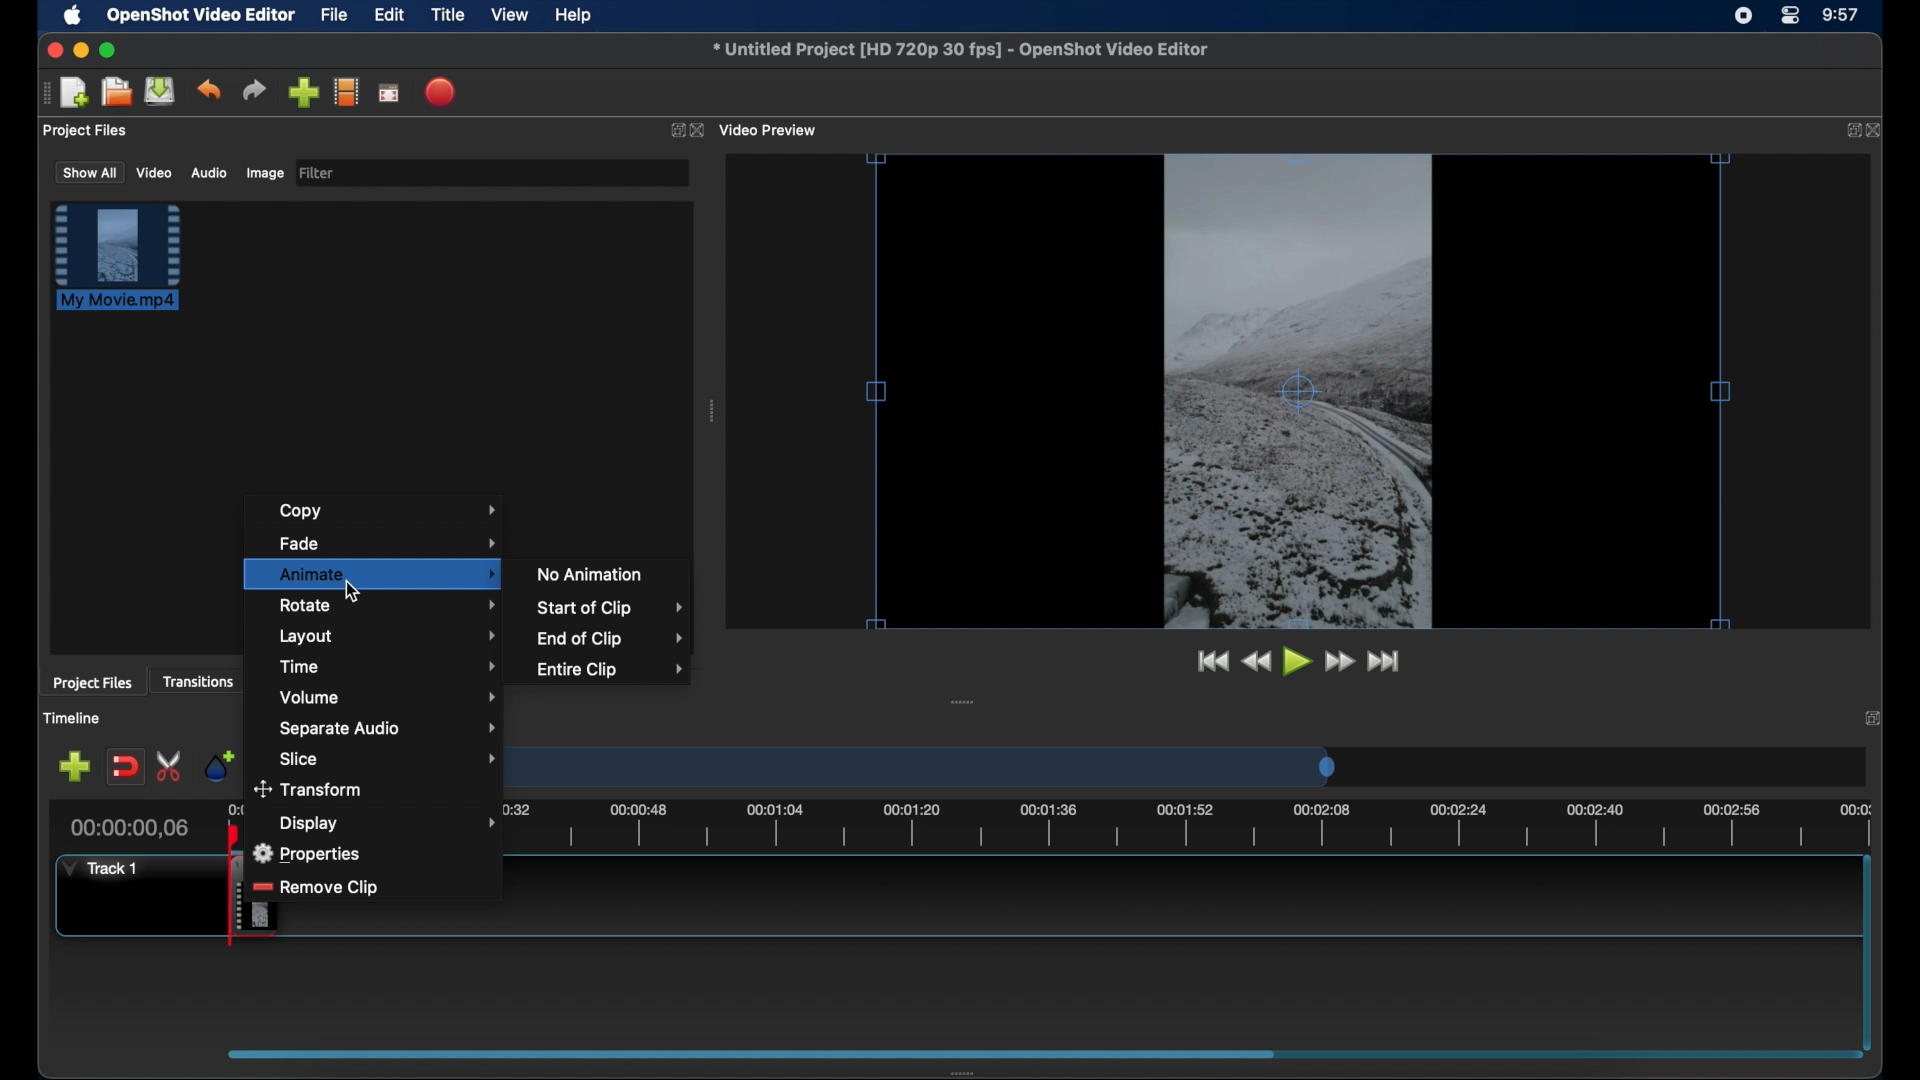 The width and height of the screenshot is (1920, 1080). Describe the element at coordinates (388, 510) in the screenshot. I see `copy menu` at that location.